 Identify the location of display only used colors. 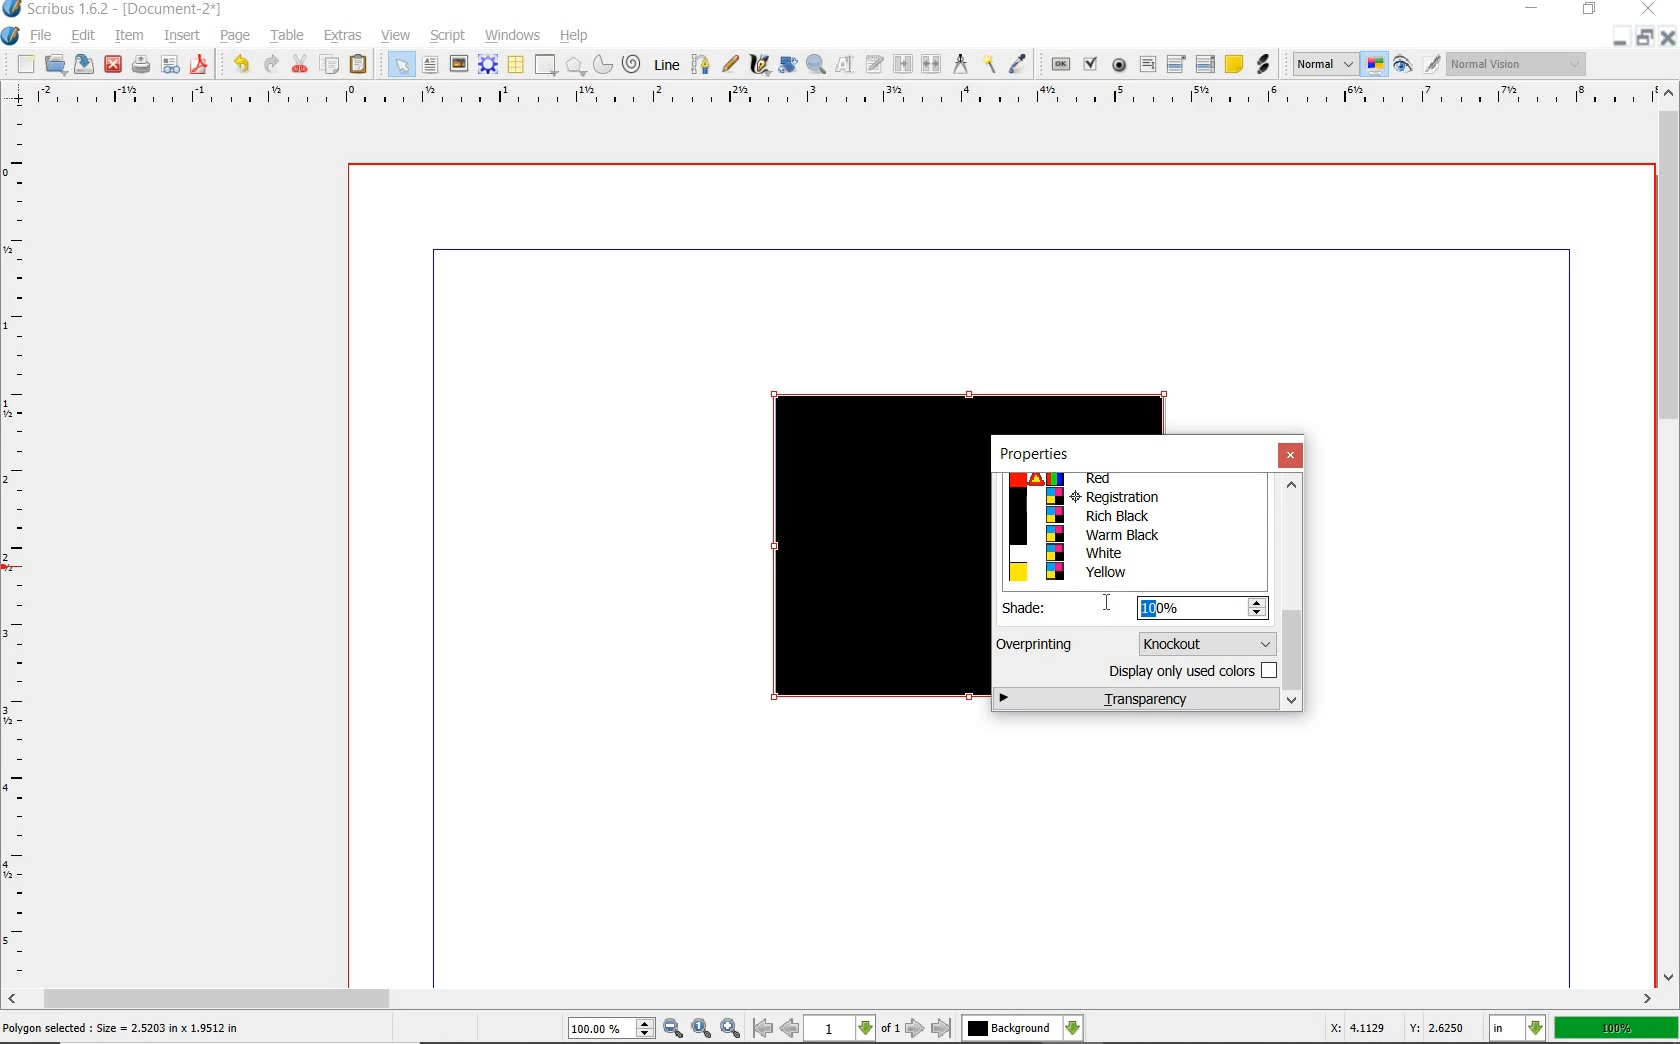
(1190, 674).